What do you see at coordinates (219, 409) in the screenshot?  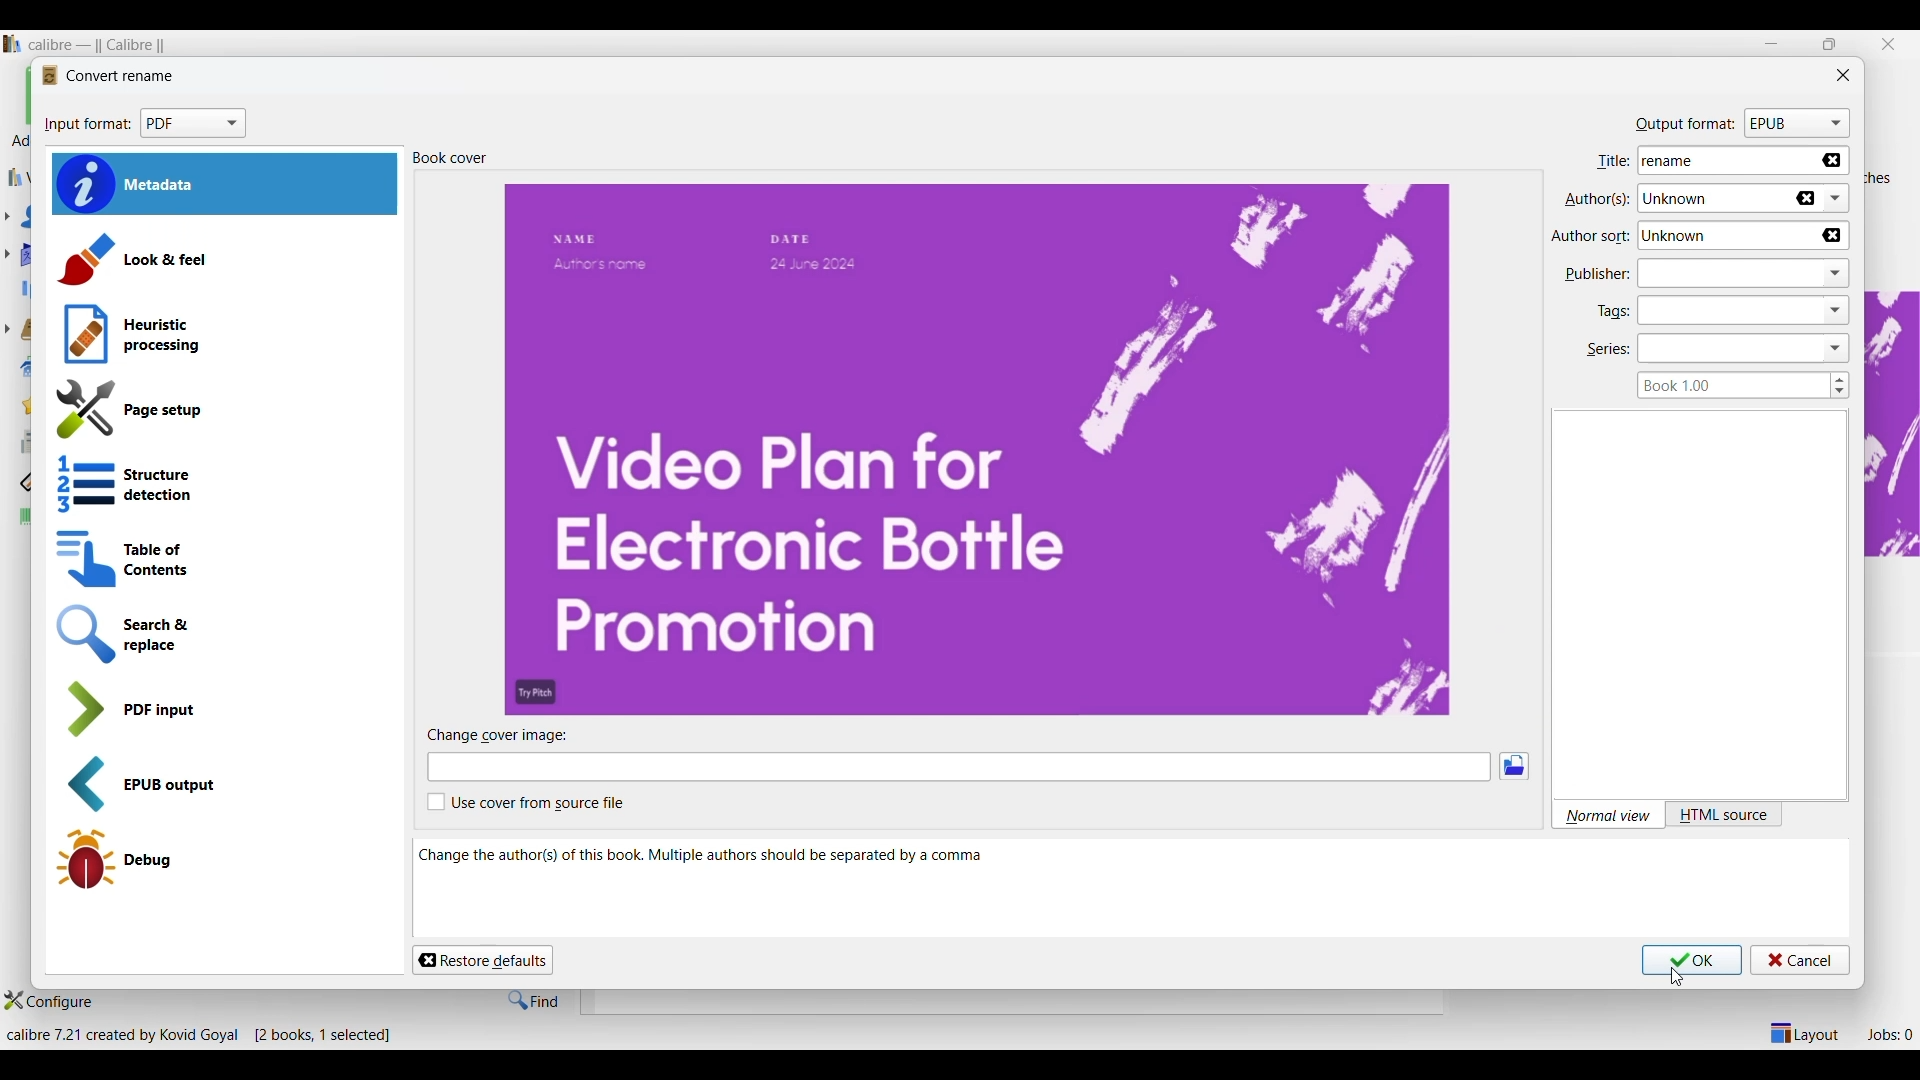 I see `Page setup` at bounding box center [219, 409].